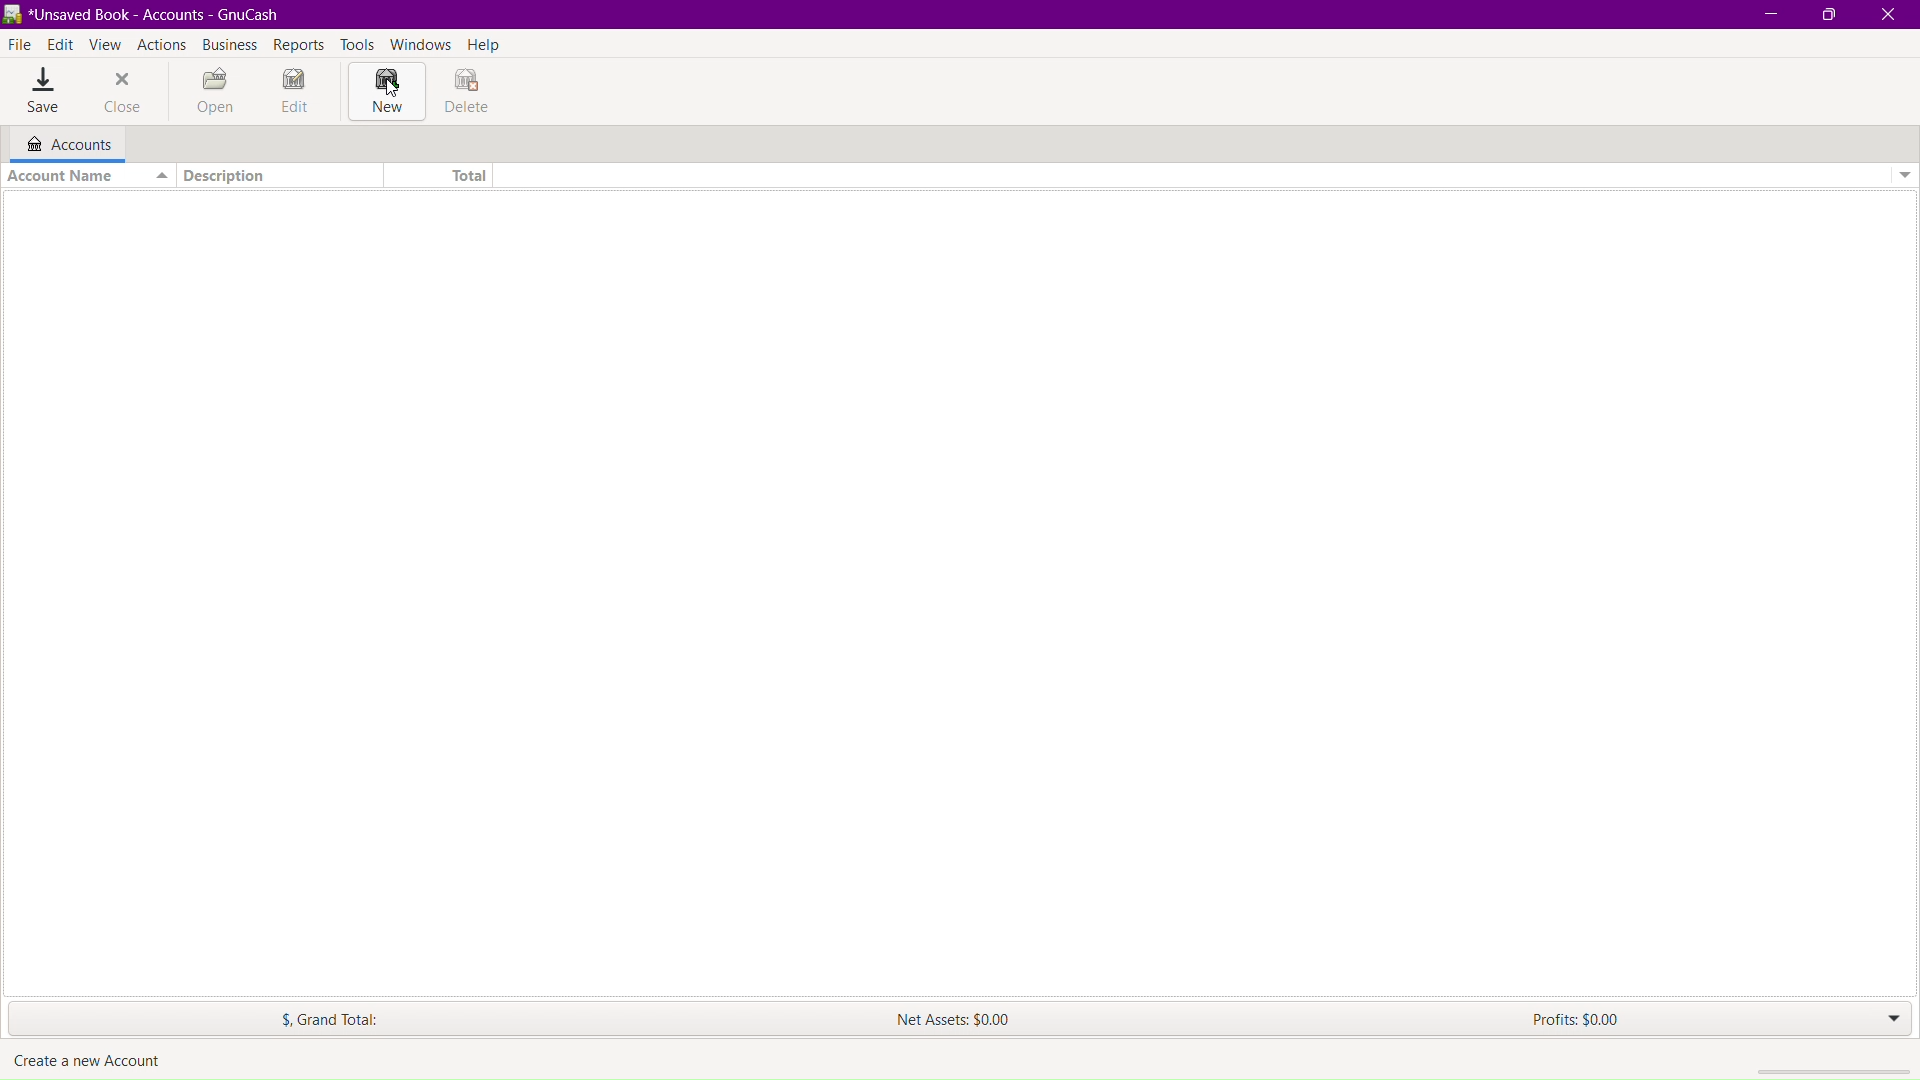 This screenshot has width=1920, height=1080. What do you see at coordinates (355, 41) in the screenshot?
I see `Tools` at bounding box center [355, 41].